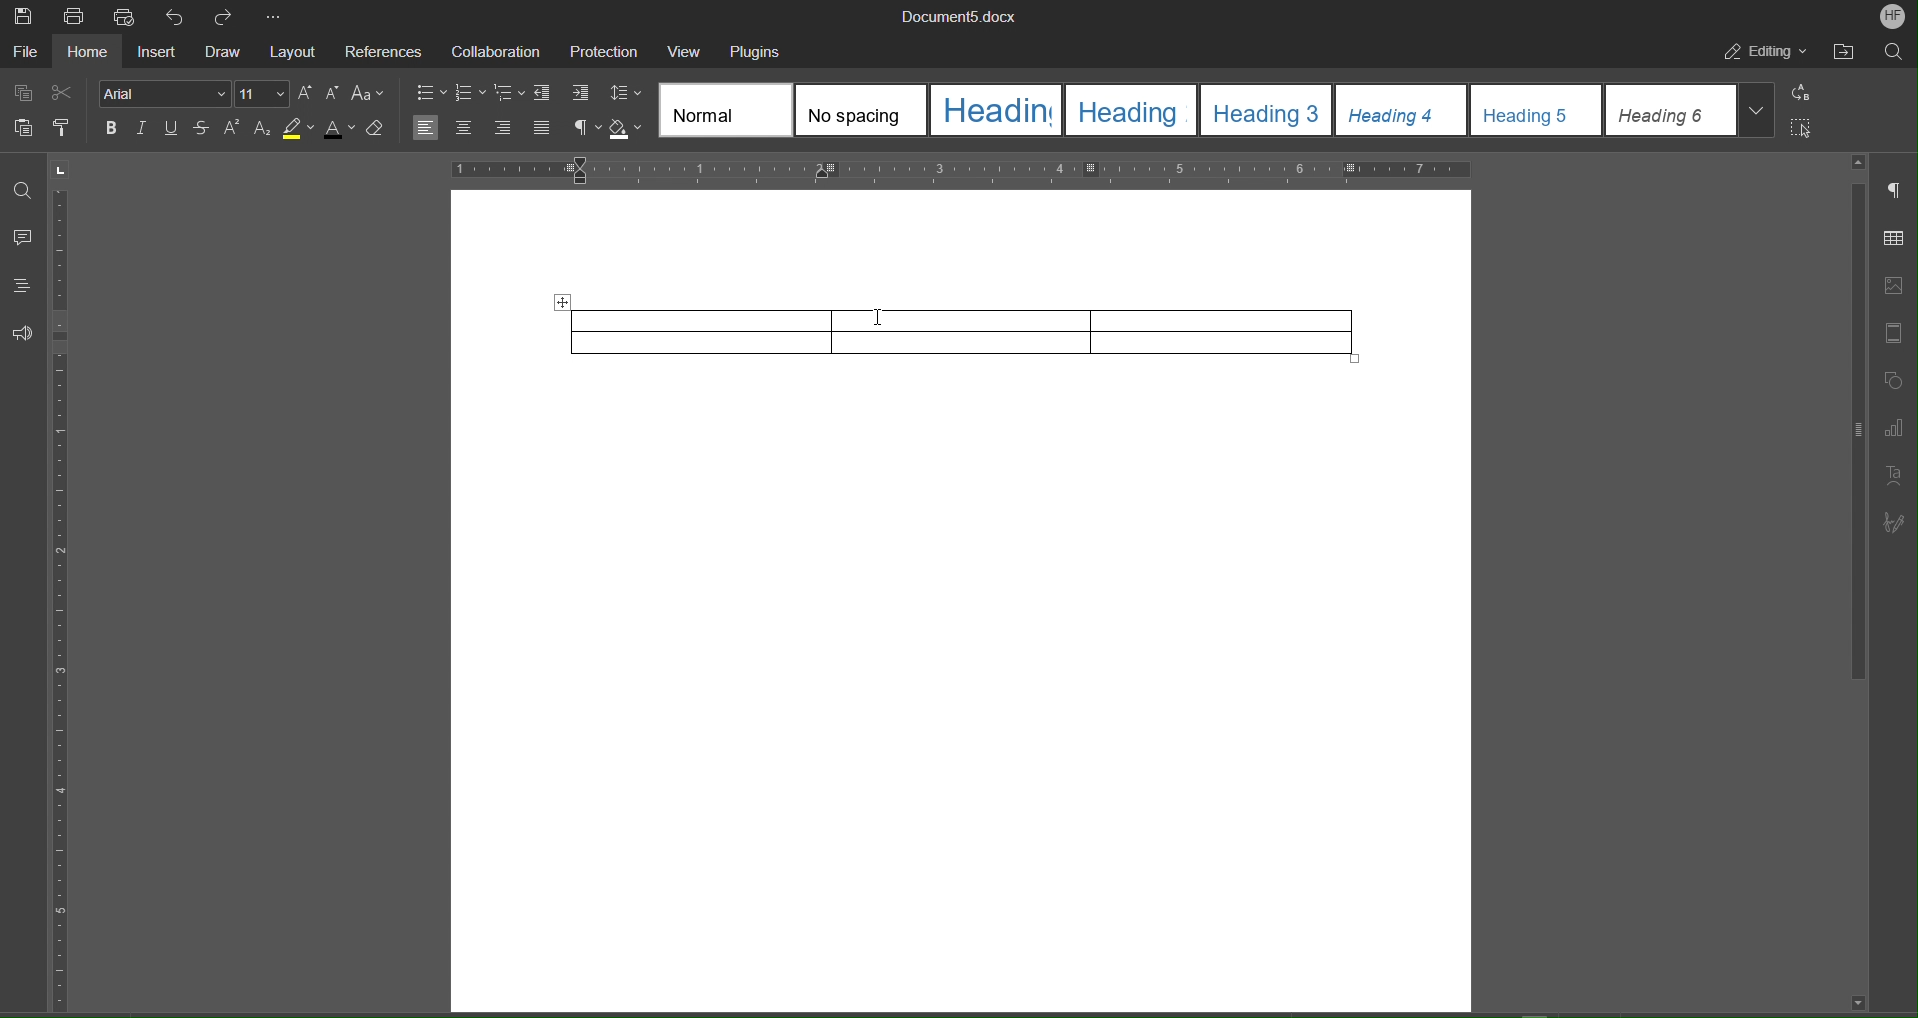 The image size is (1918, 1018). What do you see at coordinates (180, 18) in the screenshot?
I see `Undo` at bounding box center [180, 18].